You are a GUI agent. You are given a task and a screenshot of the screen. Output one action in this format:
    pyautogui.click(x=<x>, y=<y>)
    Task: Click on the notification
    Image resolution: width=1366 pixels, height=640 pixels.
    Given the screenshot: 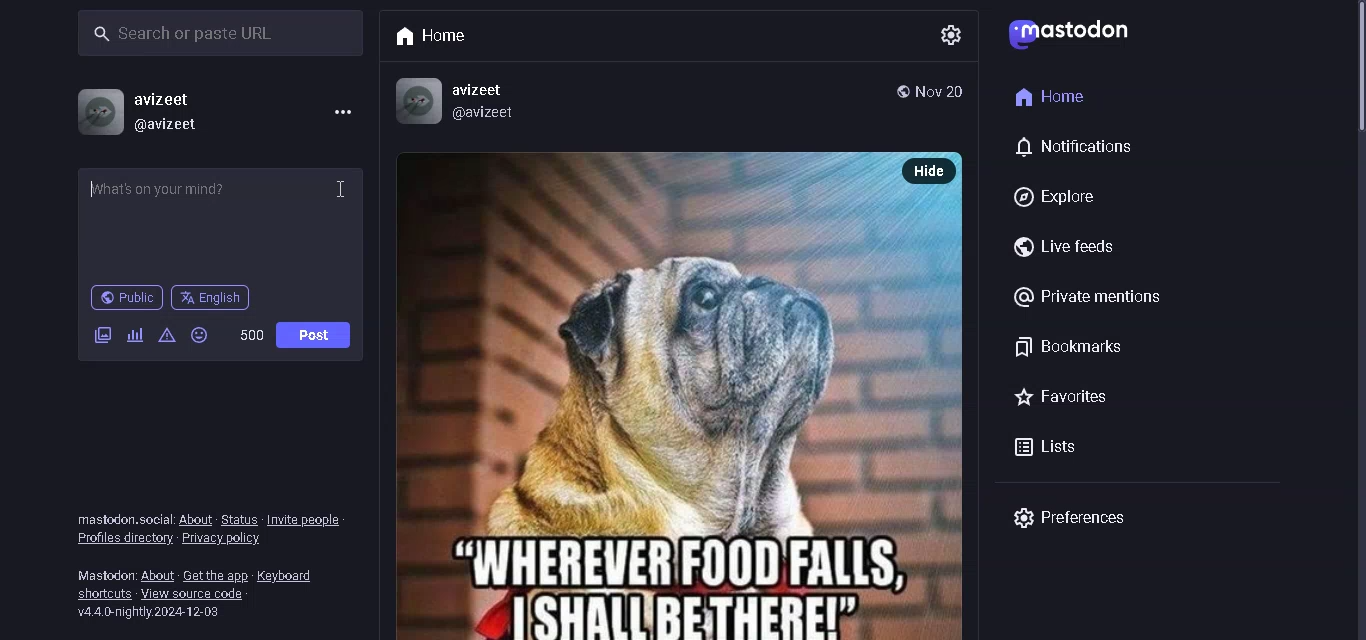 What is the action you would take?
    pyautogui.click(x=1078, y=148)
    